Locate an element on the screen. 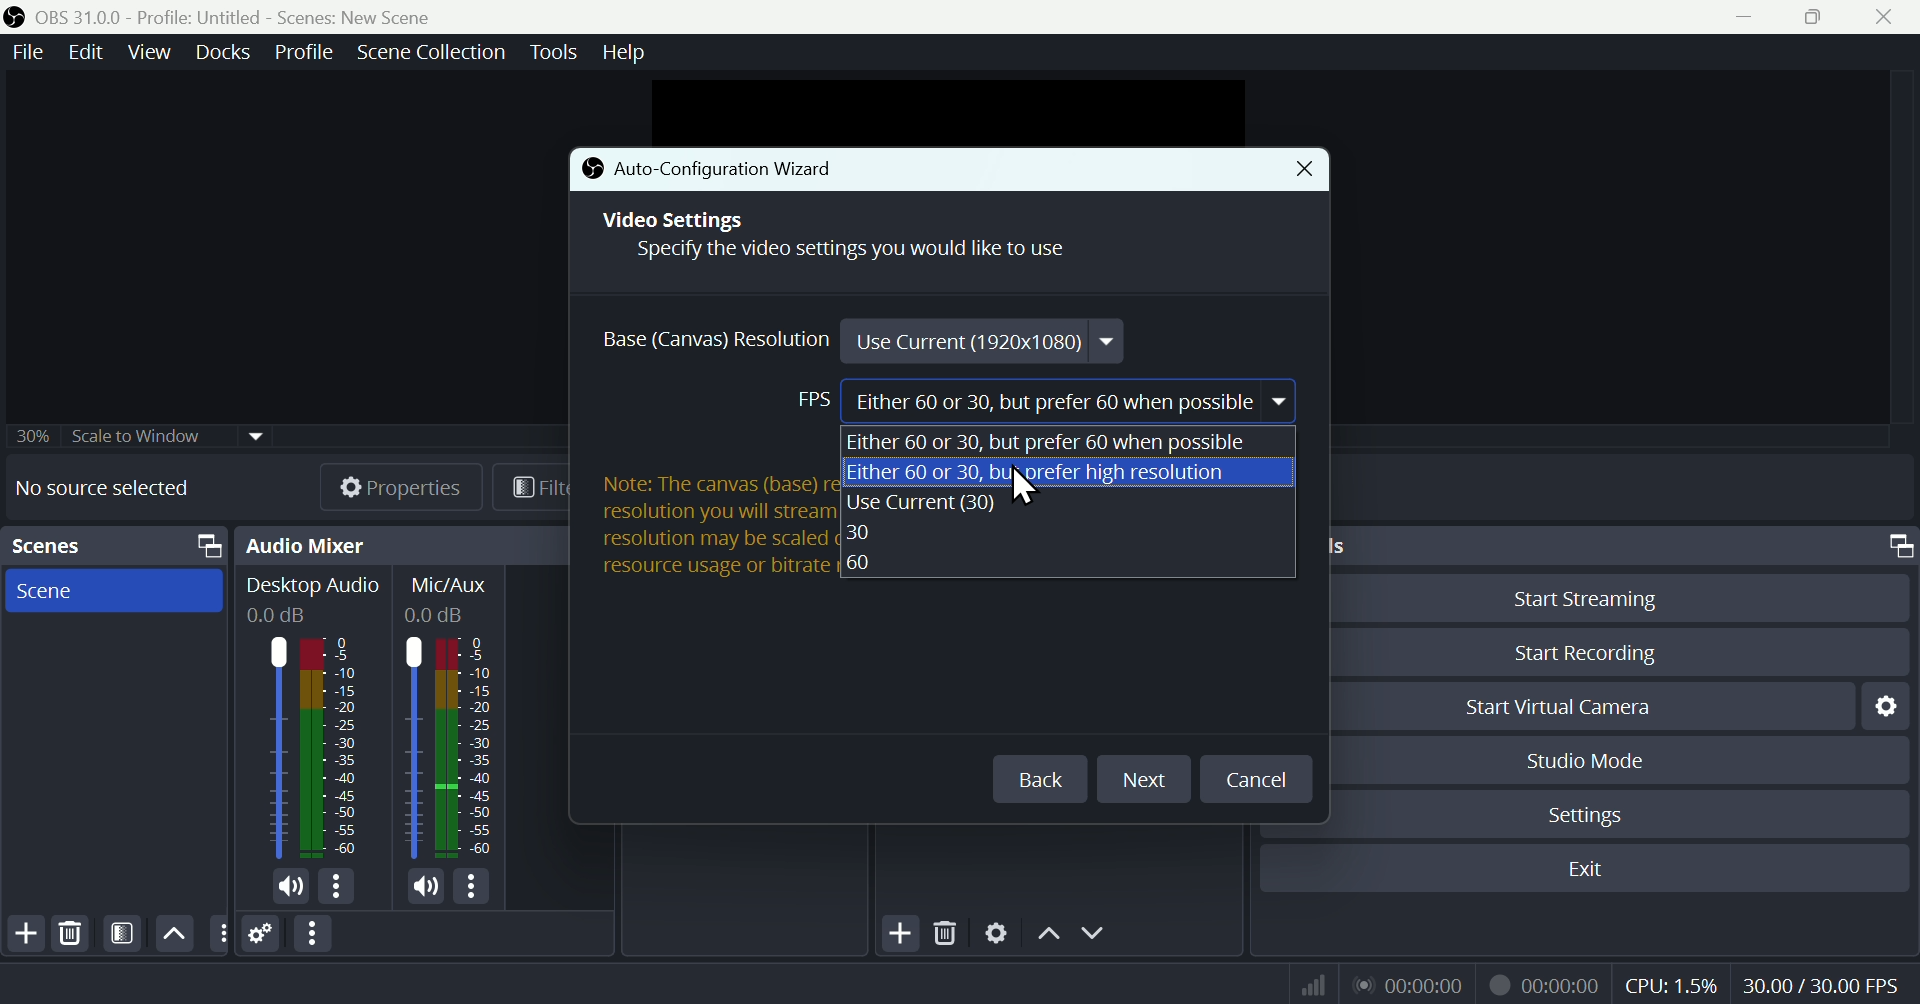 Image resolution: width=1920 pixels, height=1004 pixels. Up is located at coordinates (174, 933).